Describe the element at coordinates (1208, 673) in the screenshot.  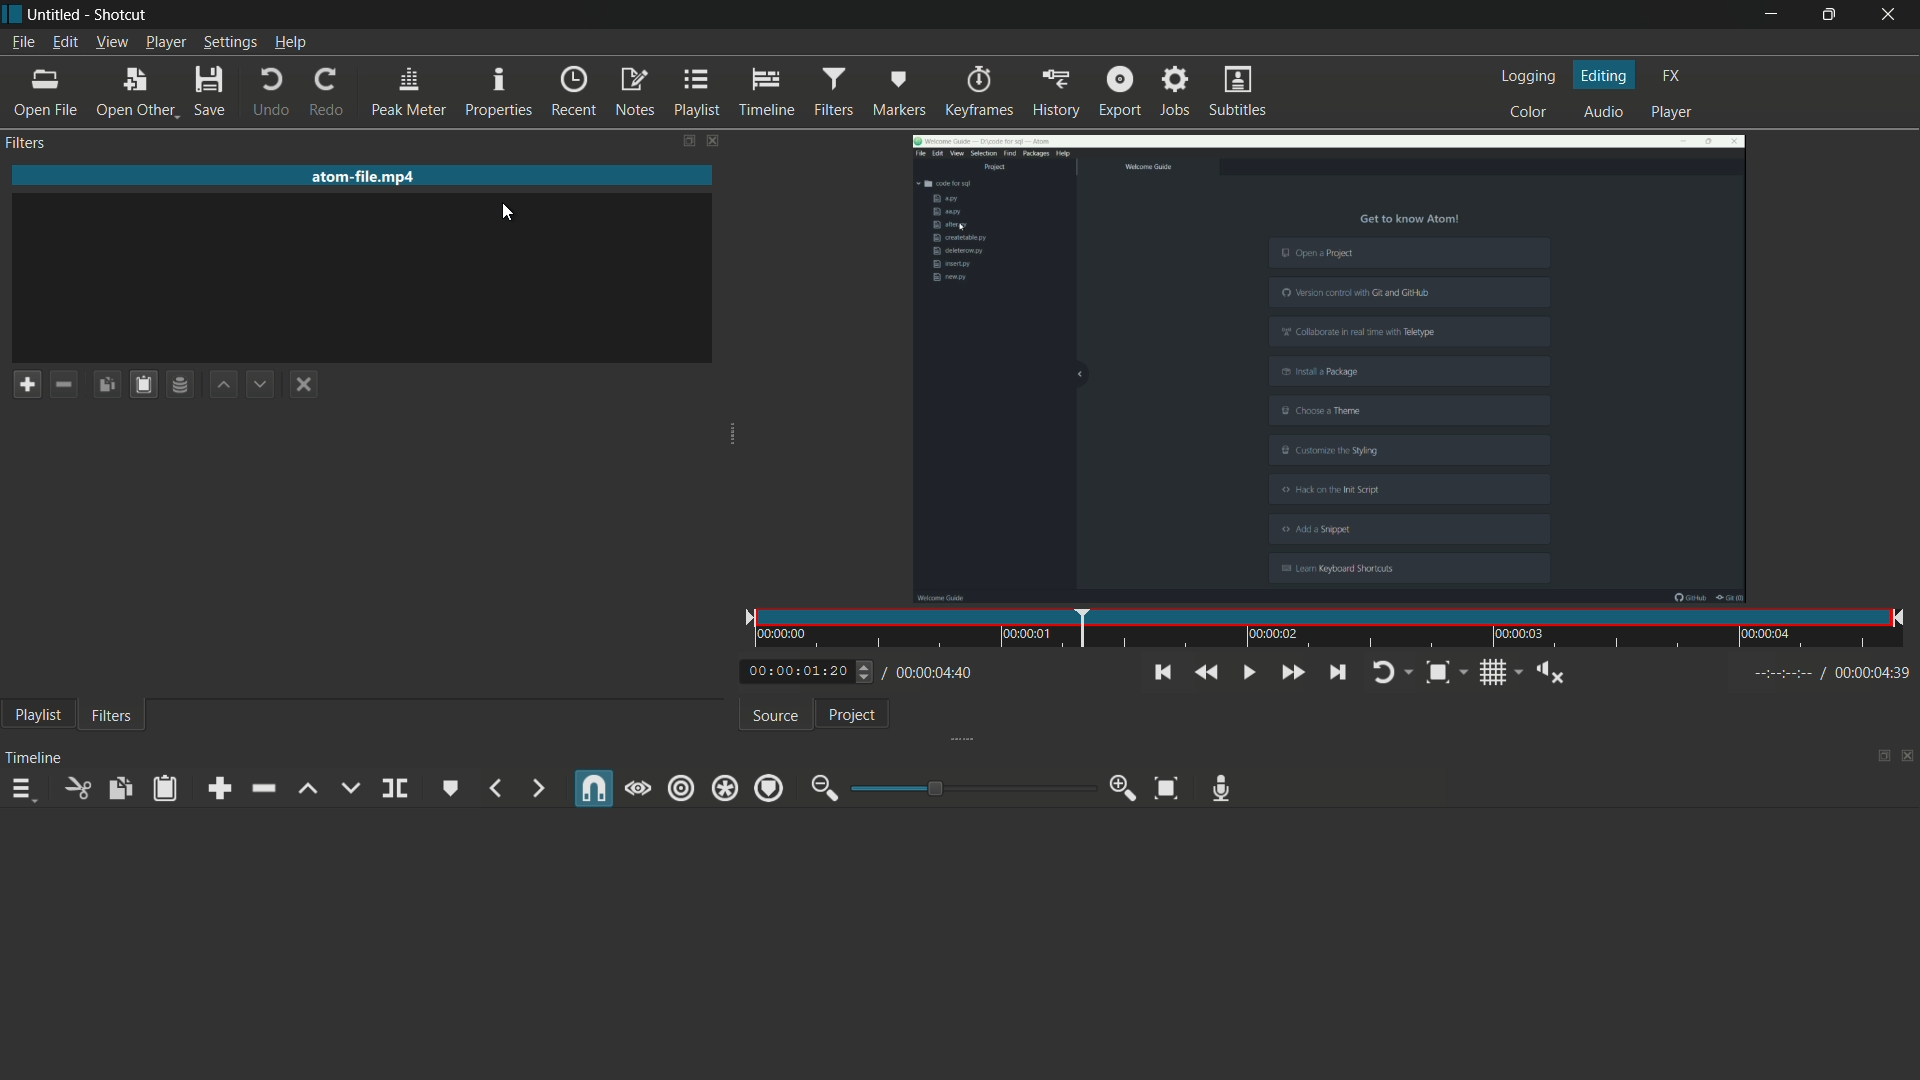
I see `quickly play backward` at that location.